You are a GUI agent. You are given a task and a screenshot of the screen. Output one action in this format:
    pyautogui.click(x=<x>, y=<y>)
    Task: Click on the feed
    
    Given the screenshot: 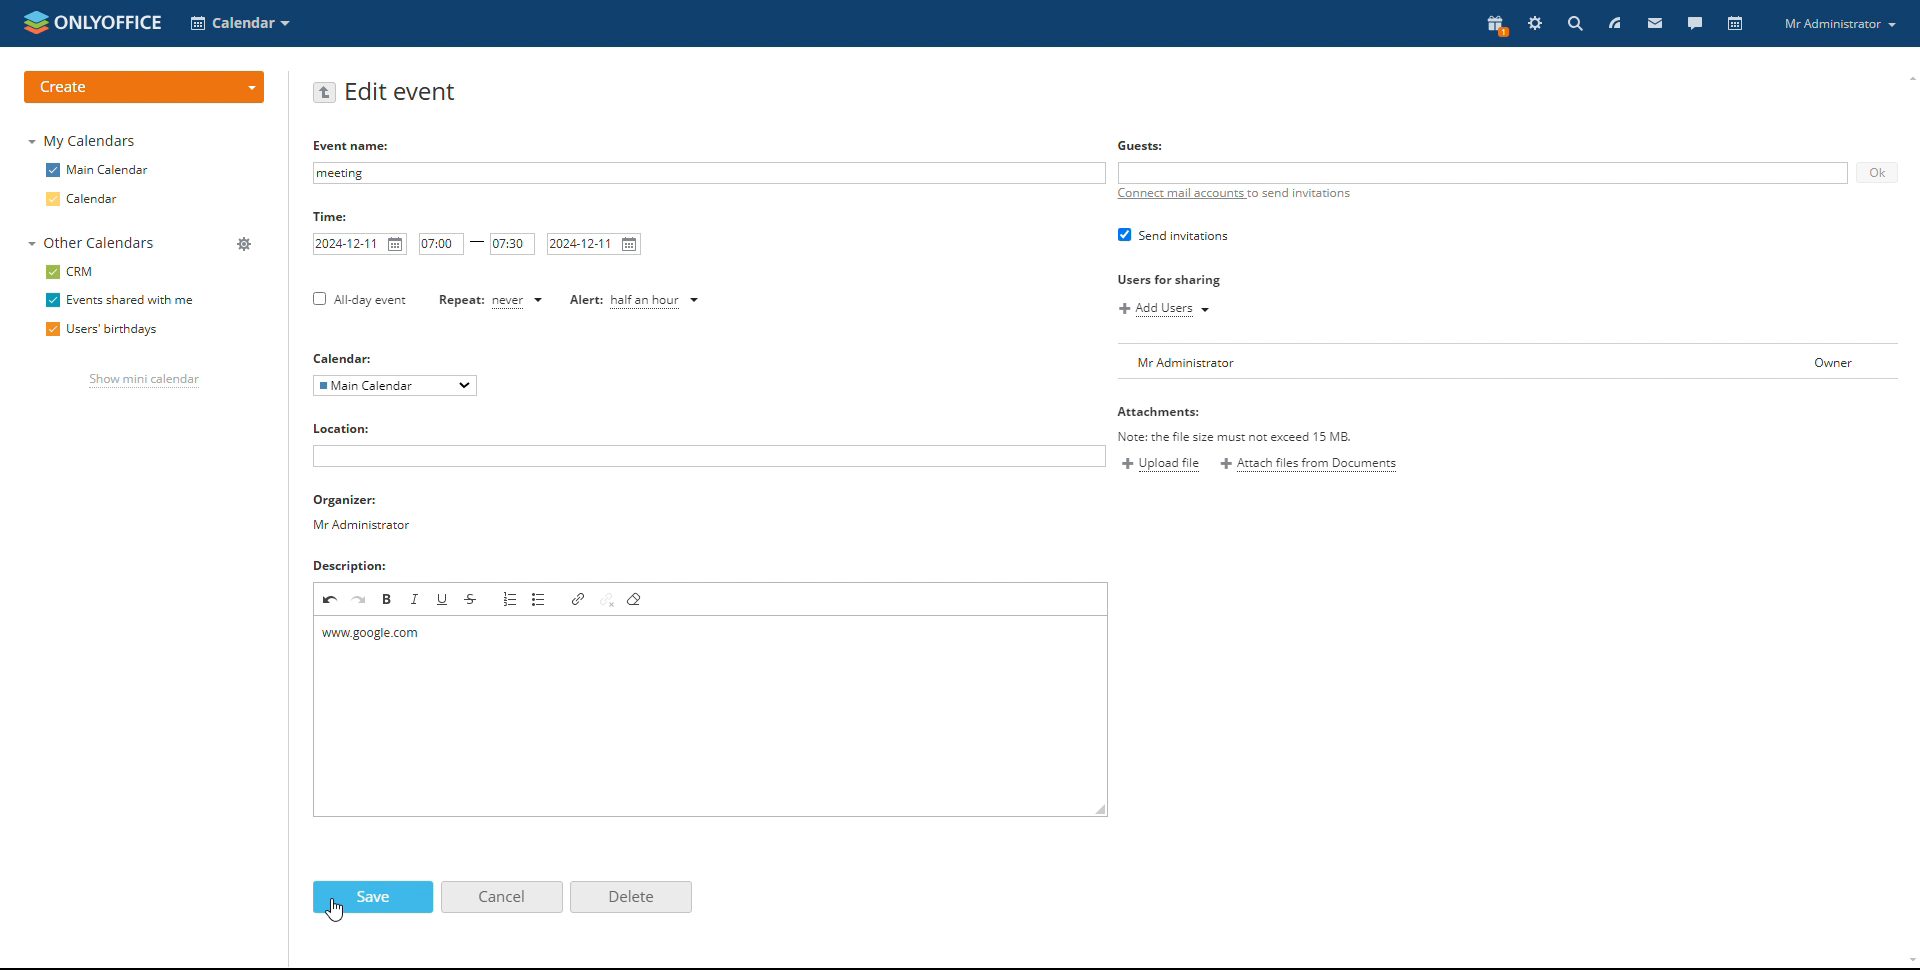 What is the action you would take?
    pyautogui.click(x=1614, y=23)
    